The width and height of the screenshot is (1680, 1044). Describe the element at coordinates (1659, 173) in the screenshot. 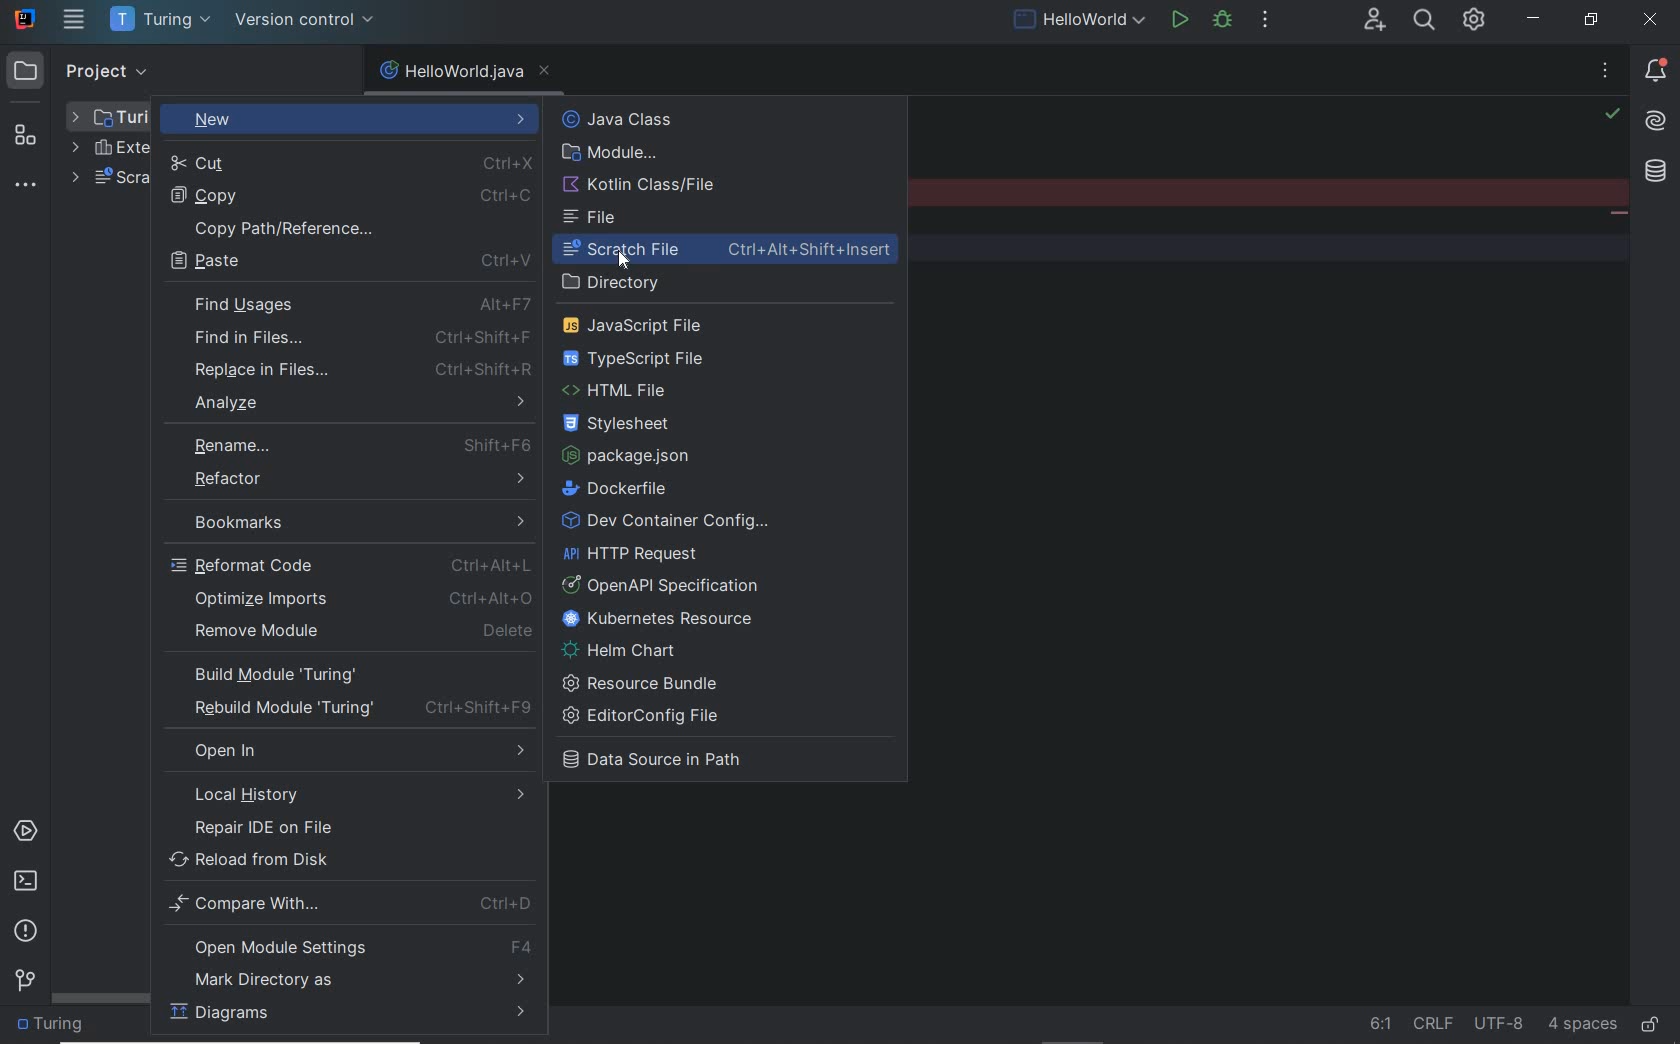

I see `database` at that location.